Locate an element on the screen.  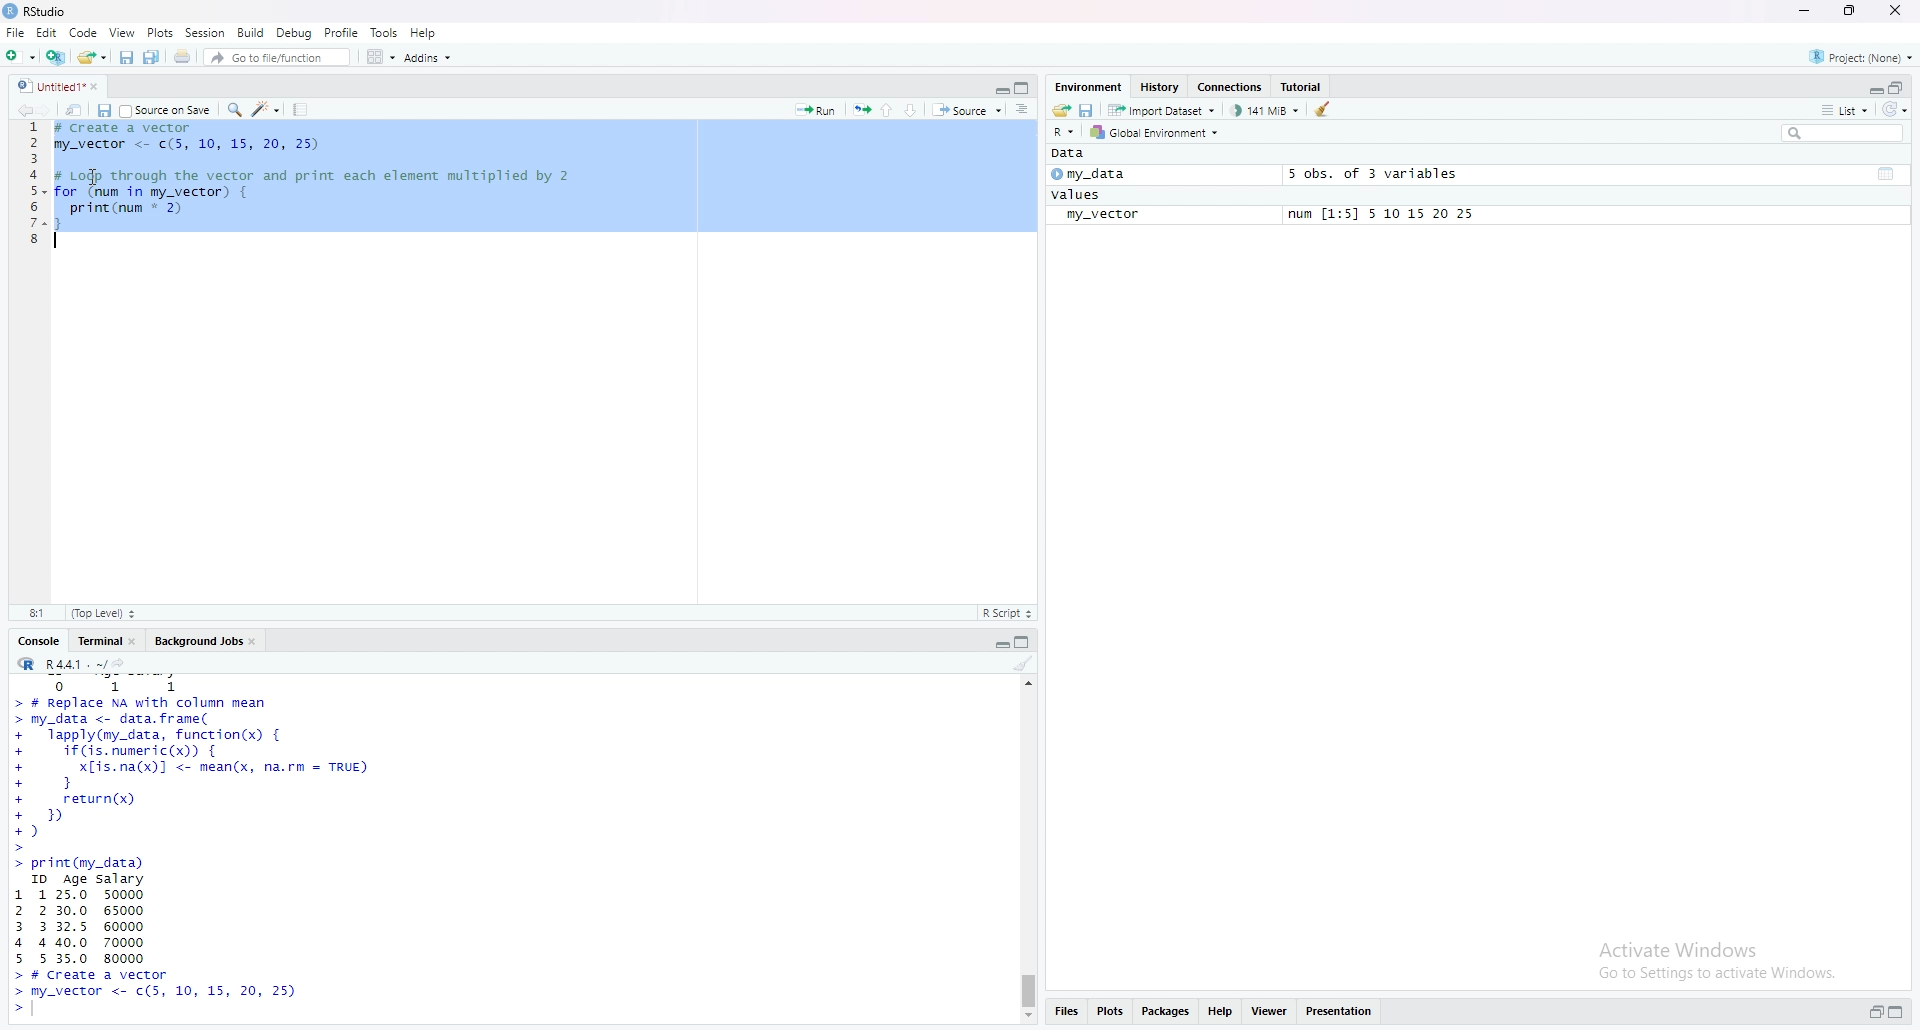
scrollbar is located at coordinates (1028, 849).